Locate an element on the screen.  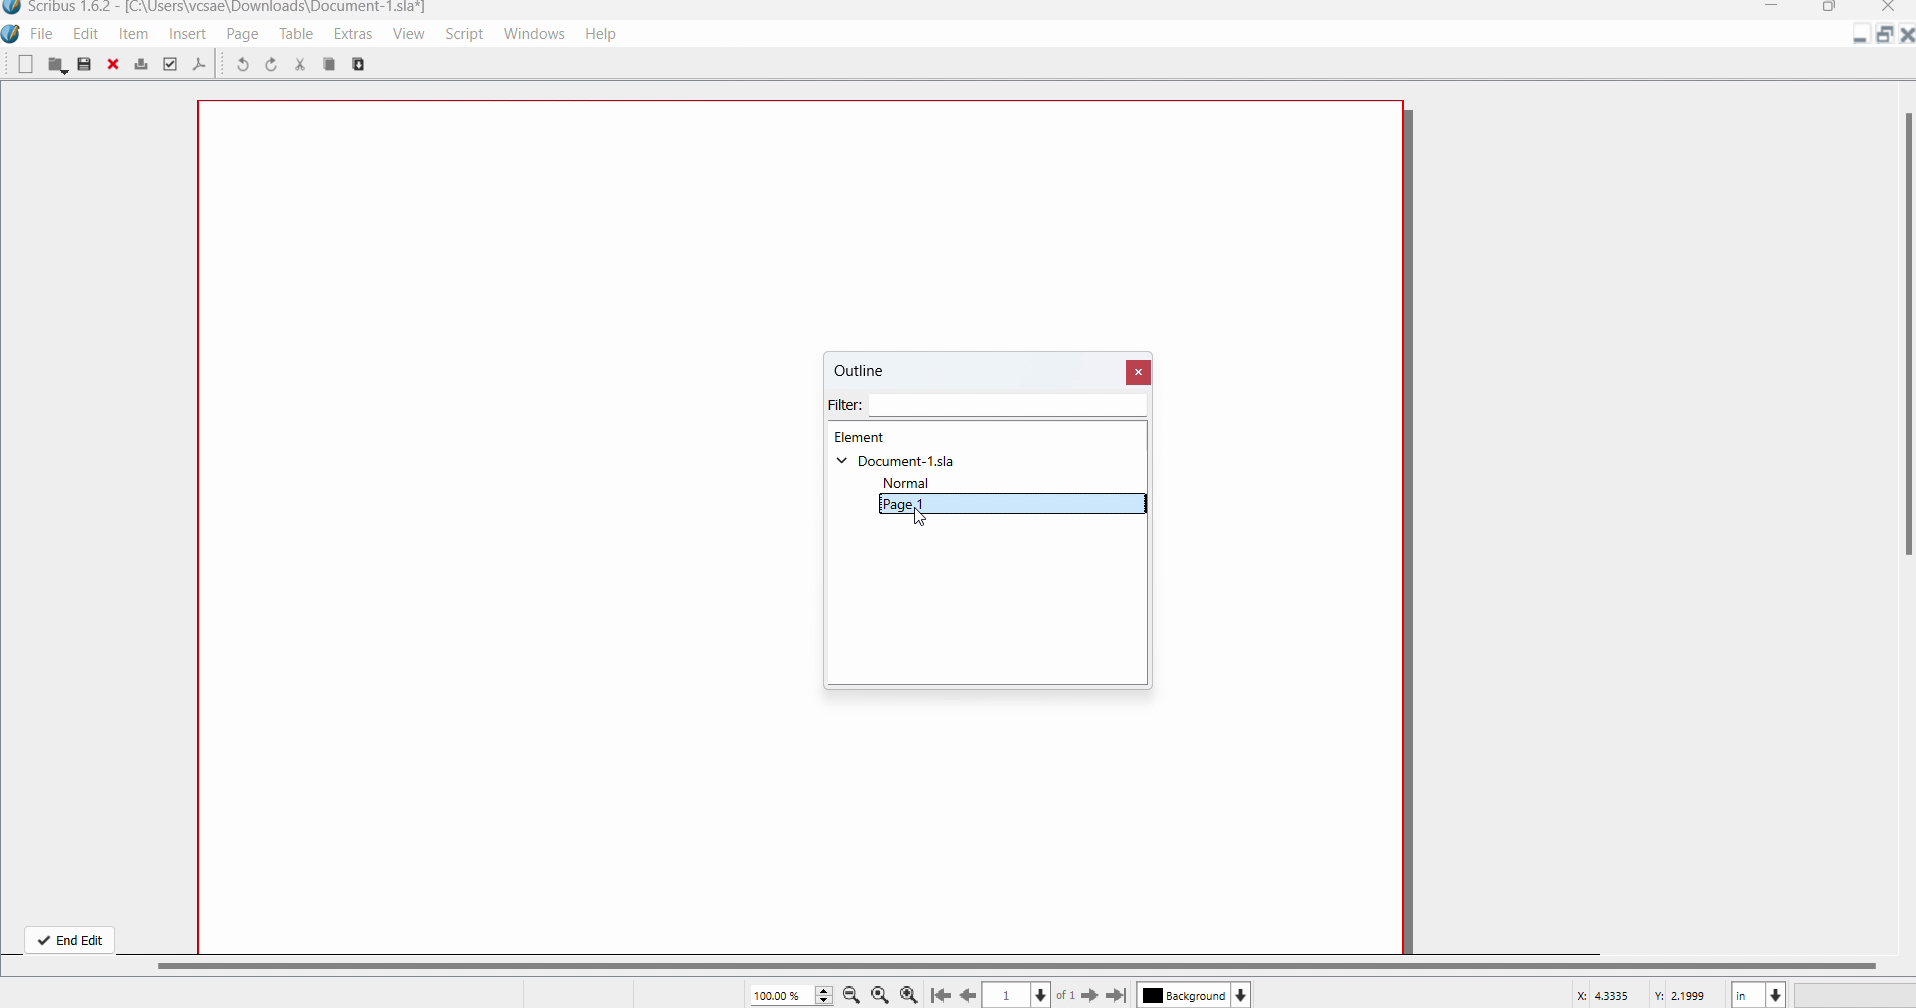
 is located at coordinates (245, 35).